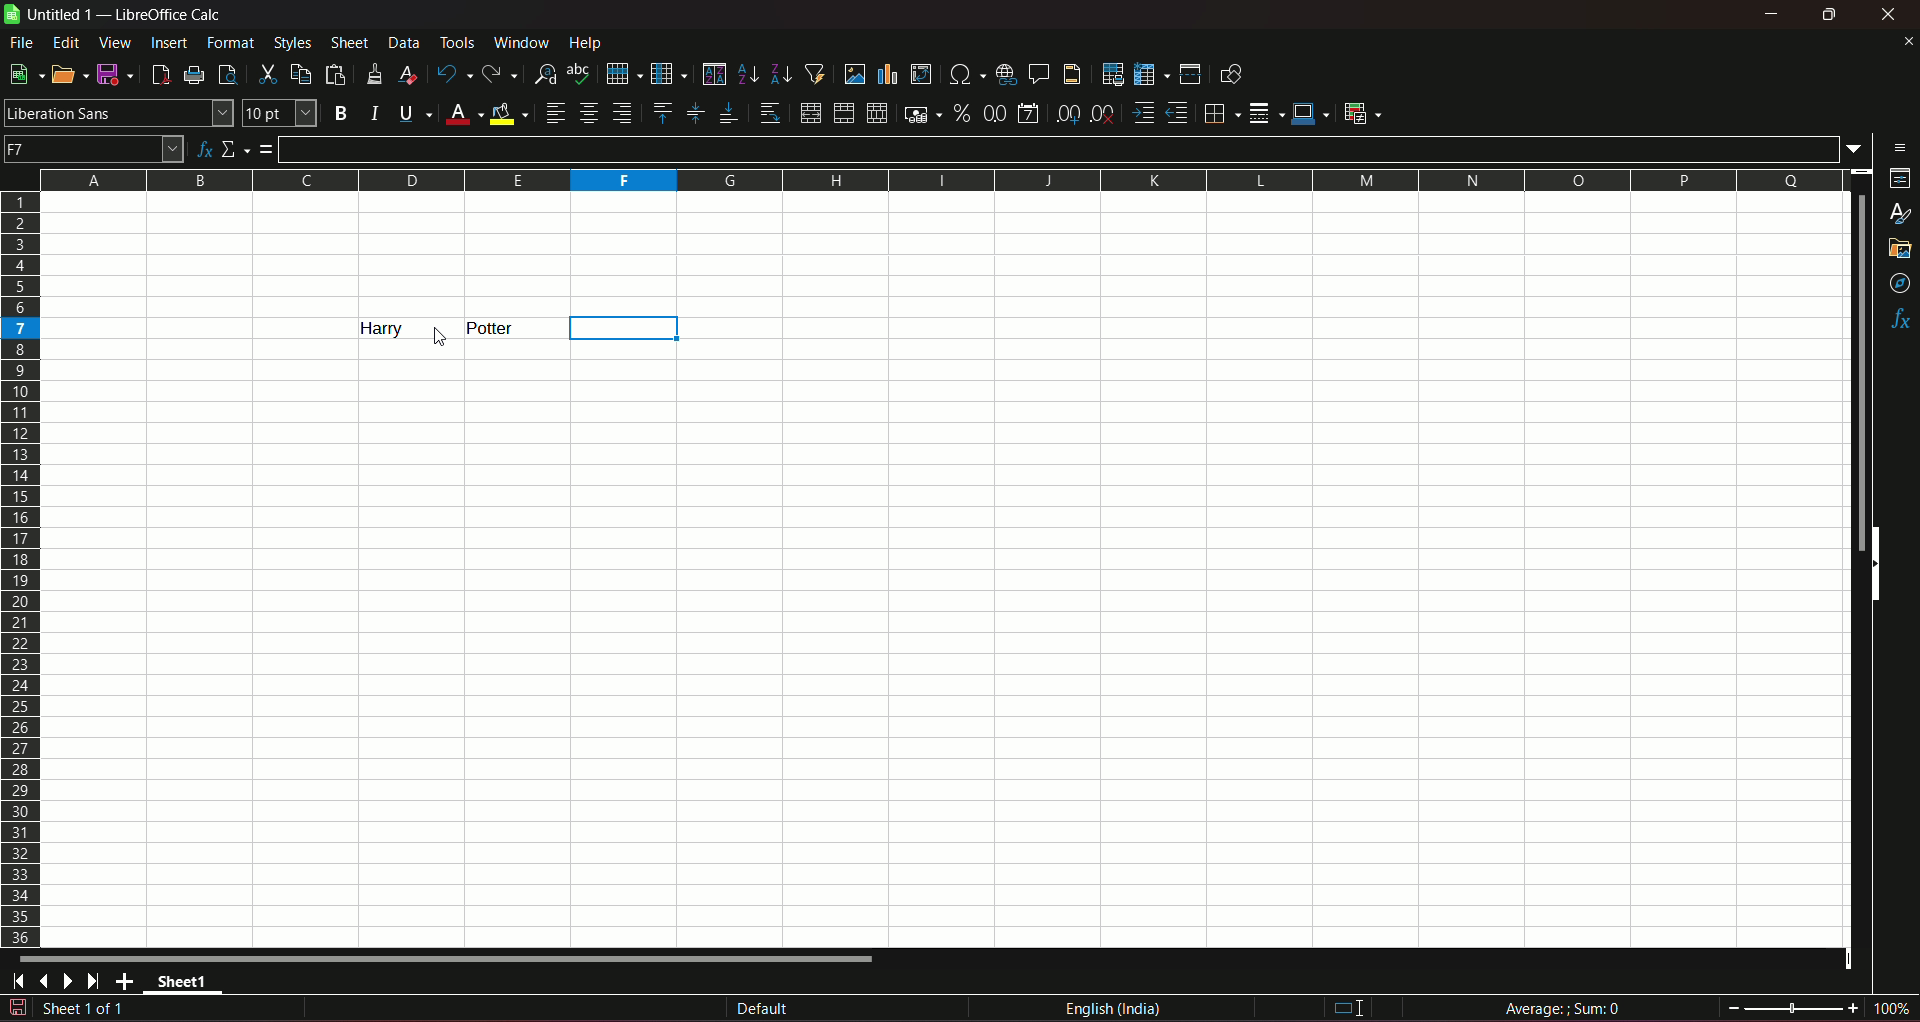 This screenshot has height=1022, width=1920. What do you see at coordinates (65, 74) in the screenshot?
I see `open` at bounding box center [65, 74].